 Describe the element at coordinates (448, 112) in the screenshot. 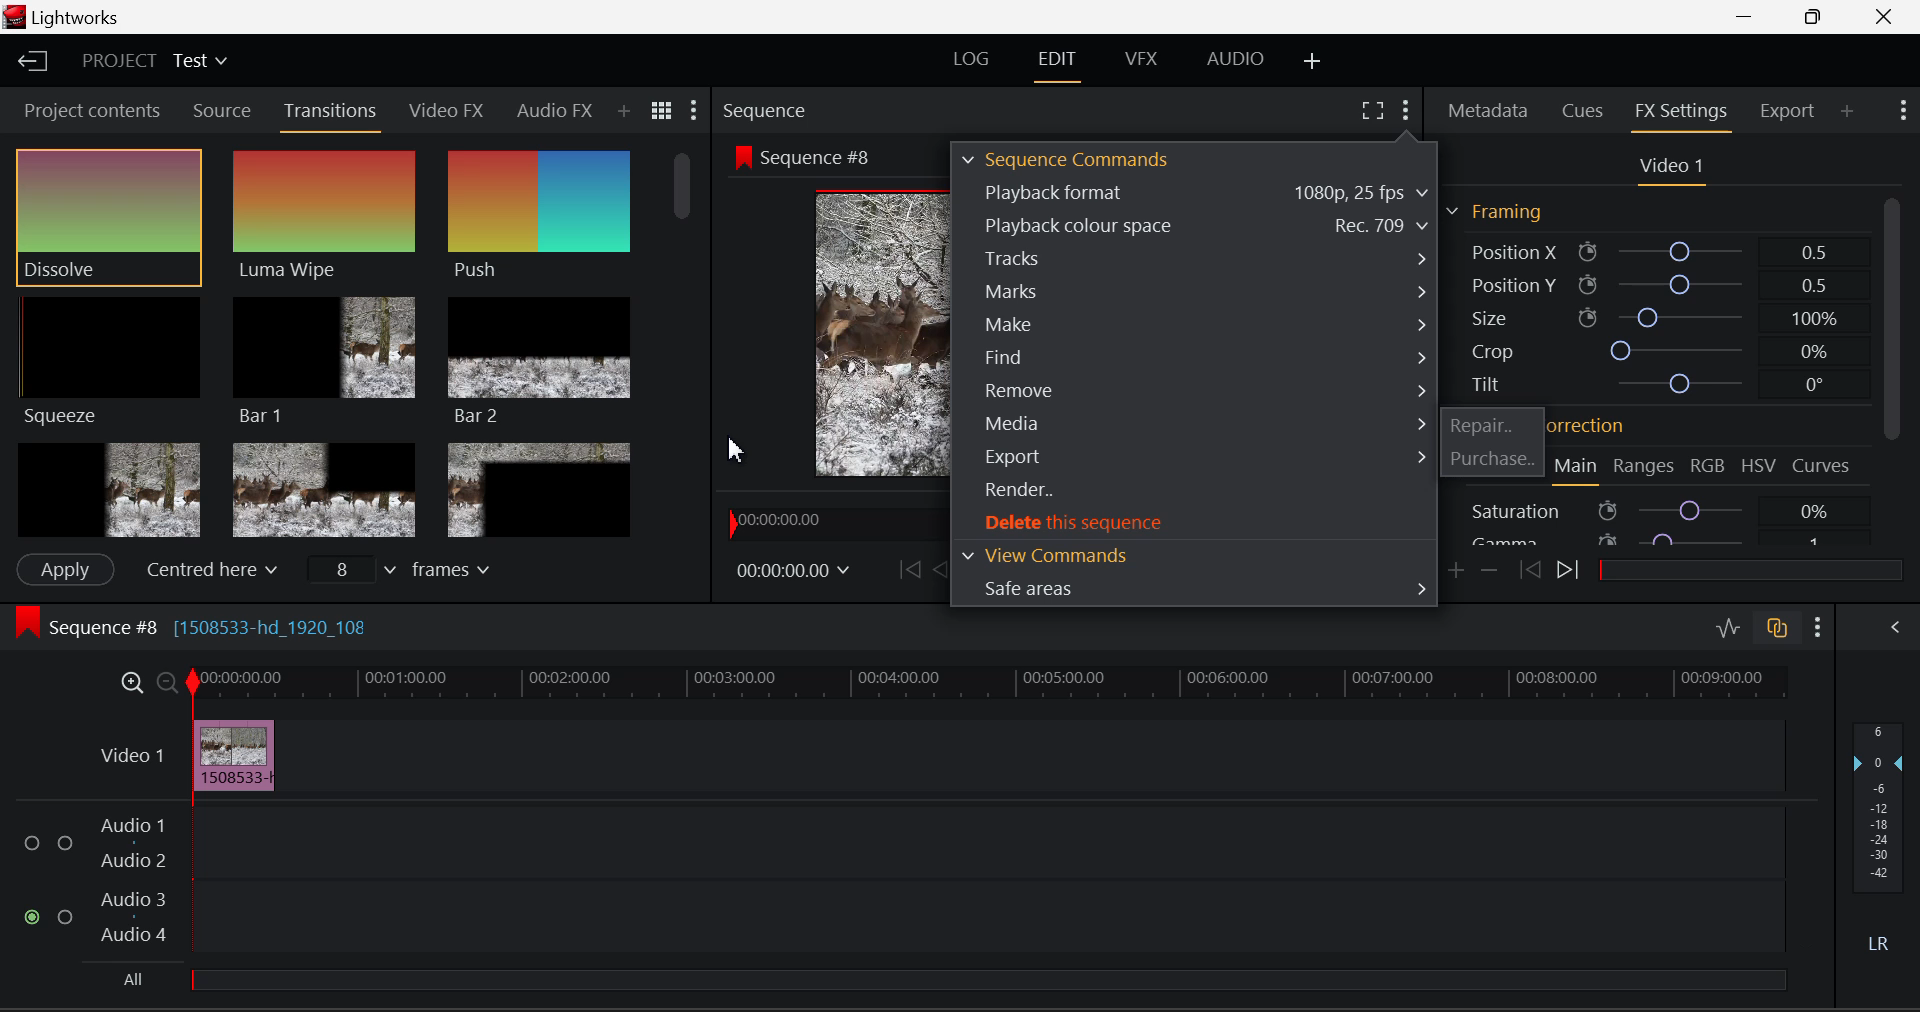

I see `Video FX` at that location.